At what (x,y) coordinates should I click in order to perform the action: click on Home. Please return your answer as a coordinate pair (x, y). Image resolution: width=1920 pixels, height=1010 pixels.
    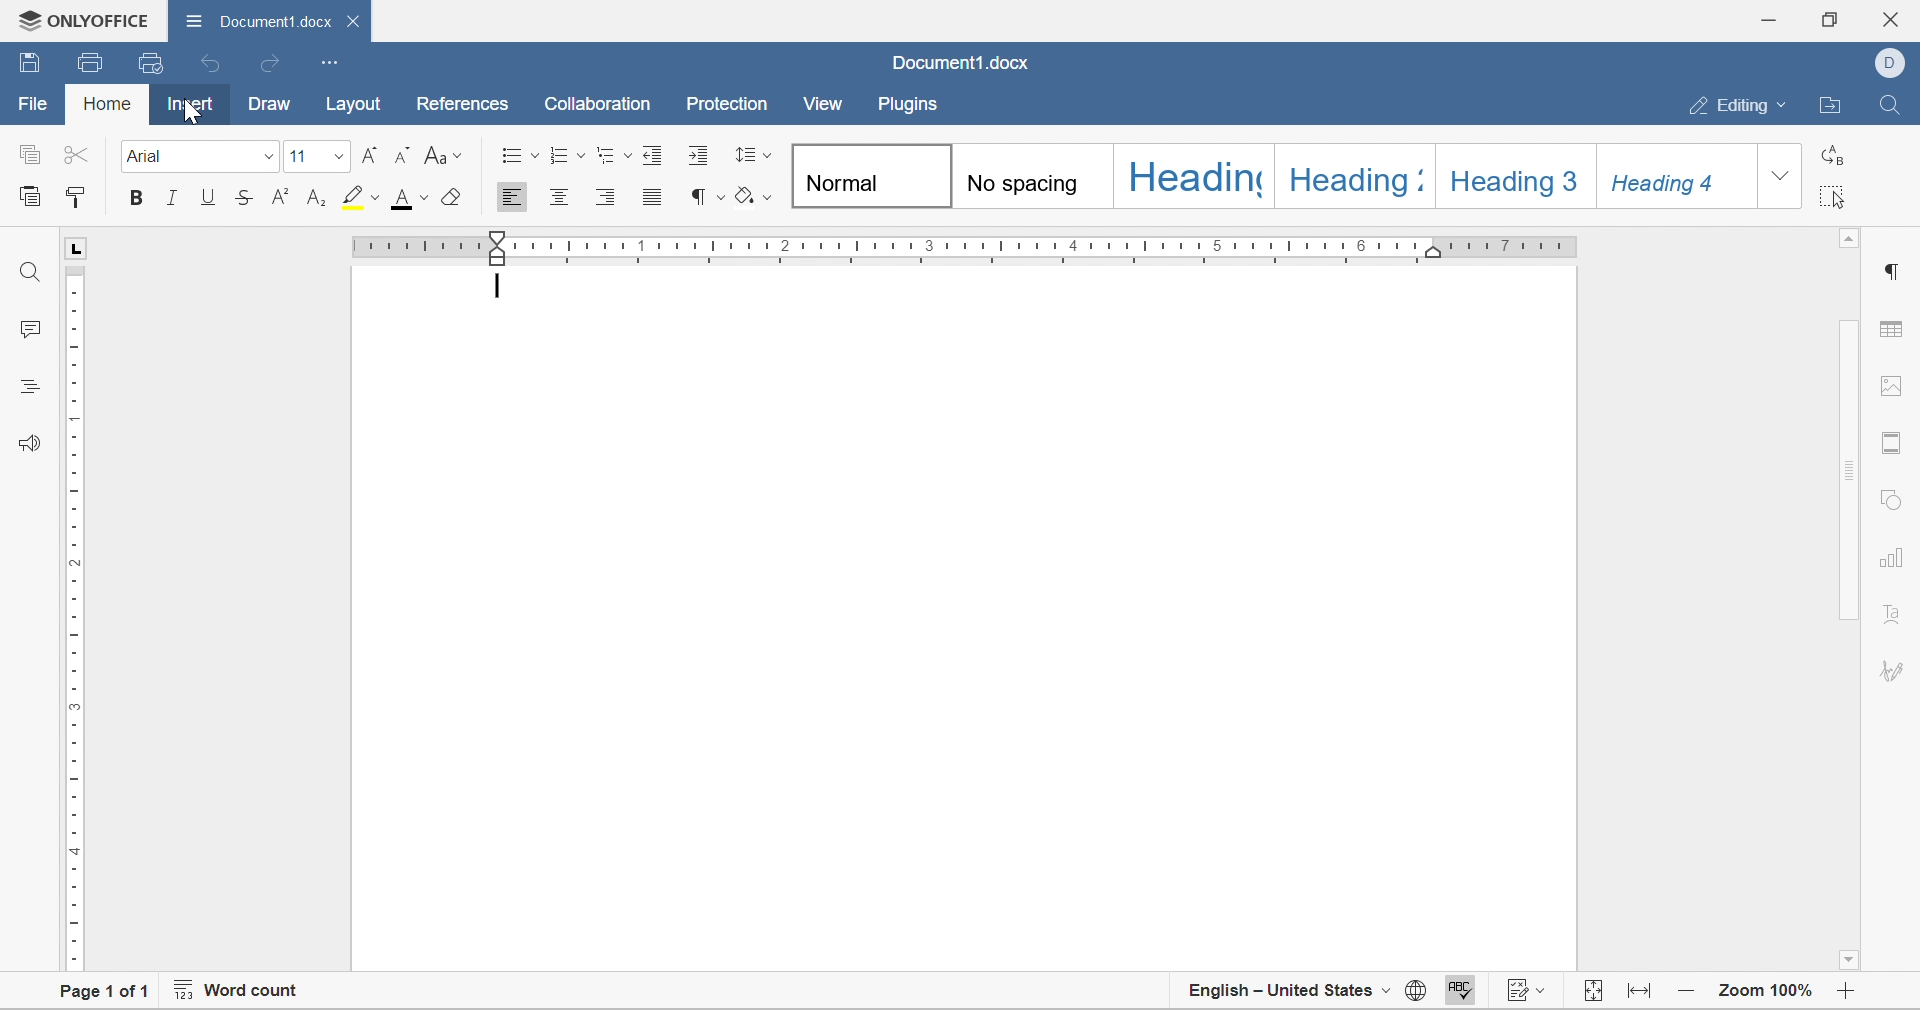
    Looking at the image, I should click on (106, 107).